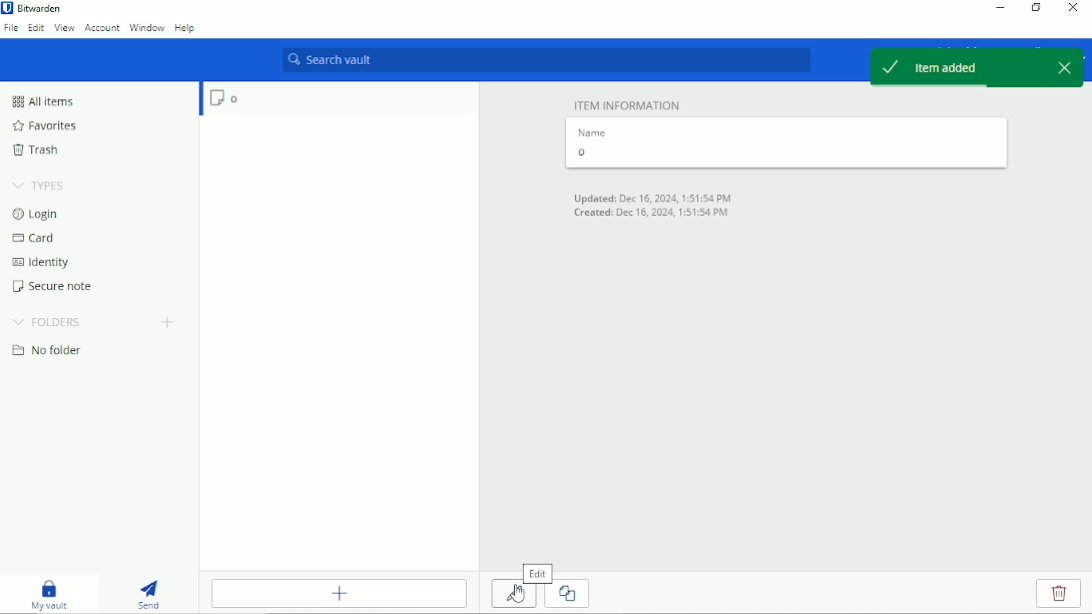 Image resolution: width=1092 pixels, height=614 pixels. I want to click on All items, so click(41, 101).